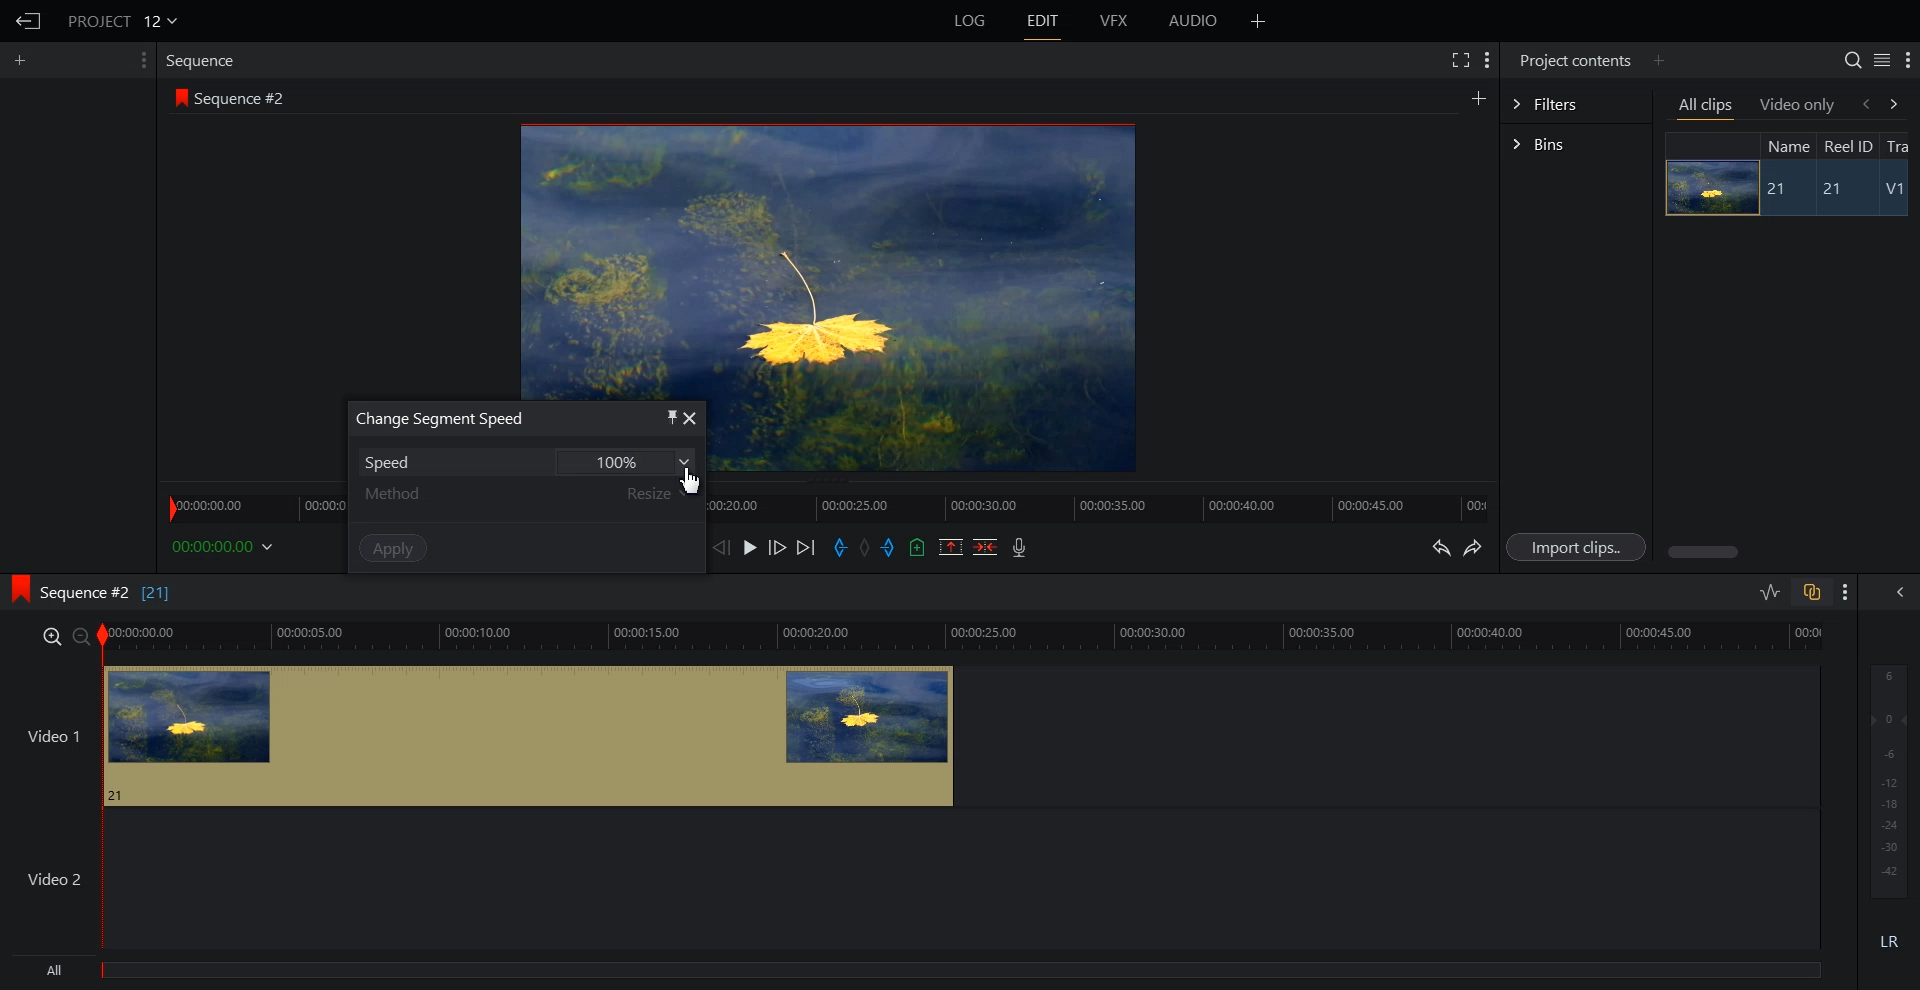 The width and height of the screenshot is (1920, 990). What do you see at coordinates (936, 433) in the screenshot?
I see `video preview` at bounding box center [936, 433].